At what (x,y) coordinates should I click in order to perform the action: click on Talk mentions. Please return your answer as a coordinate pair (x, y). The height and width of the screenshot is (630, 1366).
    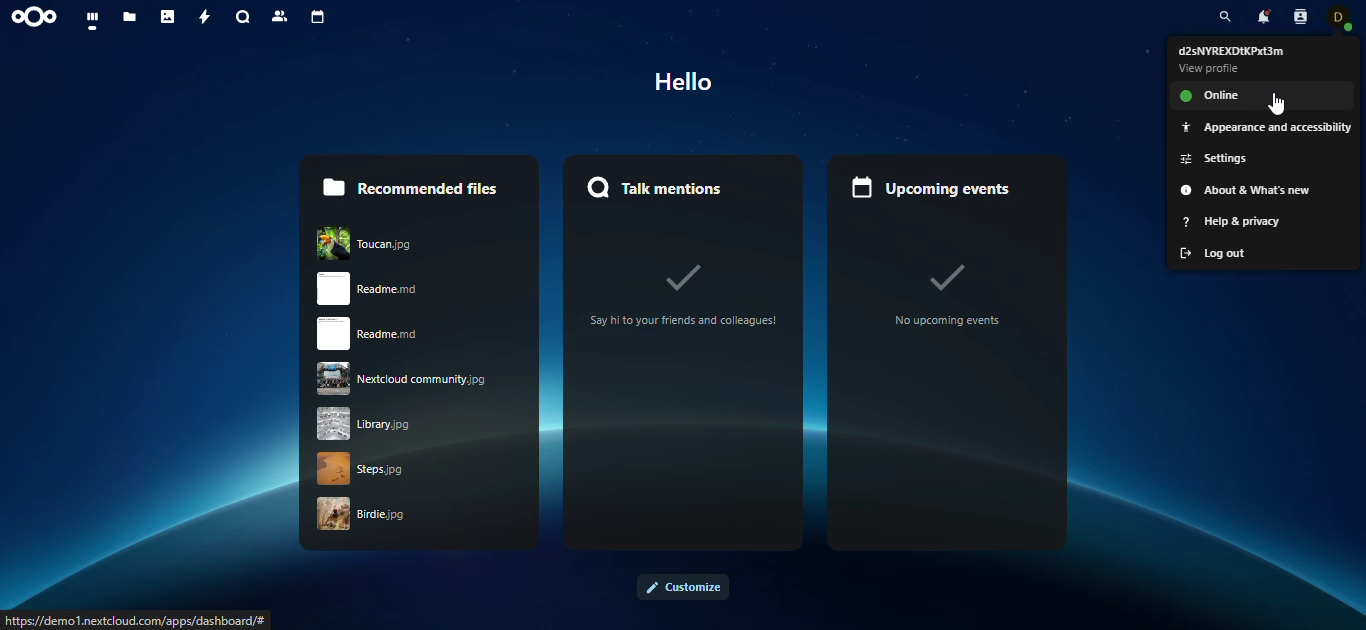
    Looking at the image, I should click on (672, 186).